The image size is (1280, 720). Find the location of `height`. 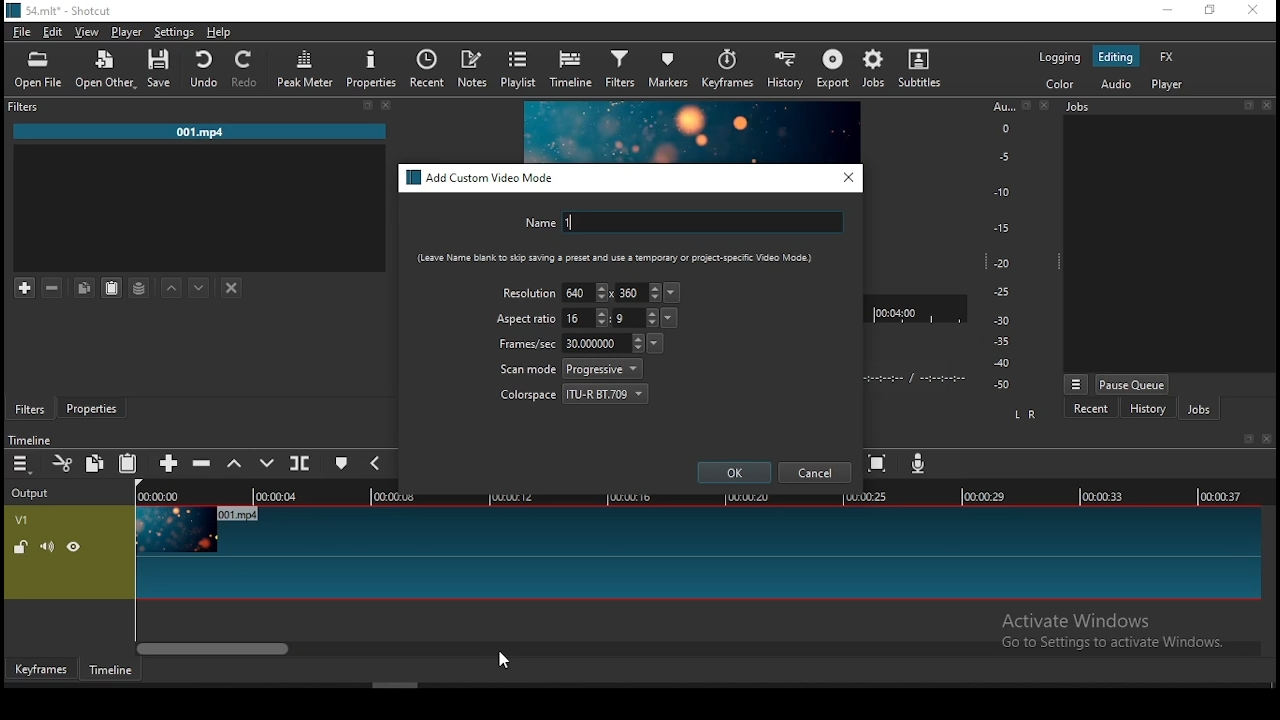

height is located at coordinates (635, 317).